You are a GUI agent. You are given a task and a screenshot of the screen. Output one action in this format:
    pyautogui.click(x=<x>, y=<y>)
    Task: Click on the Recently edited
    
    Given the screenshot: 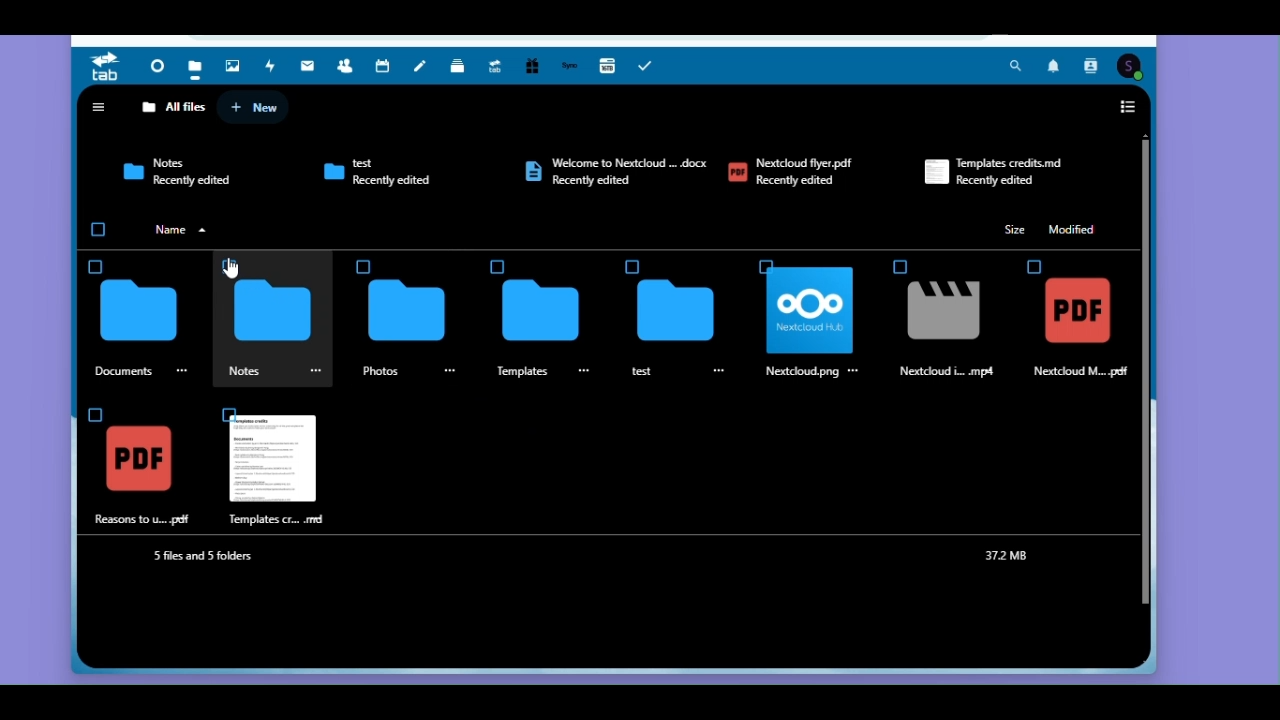 What is the action you would take?
    pyautogui.click(x=192, y=181)
    